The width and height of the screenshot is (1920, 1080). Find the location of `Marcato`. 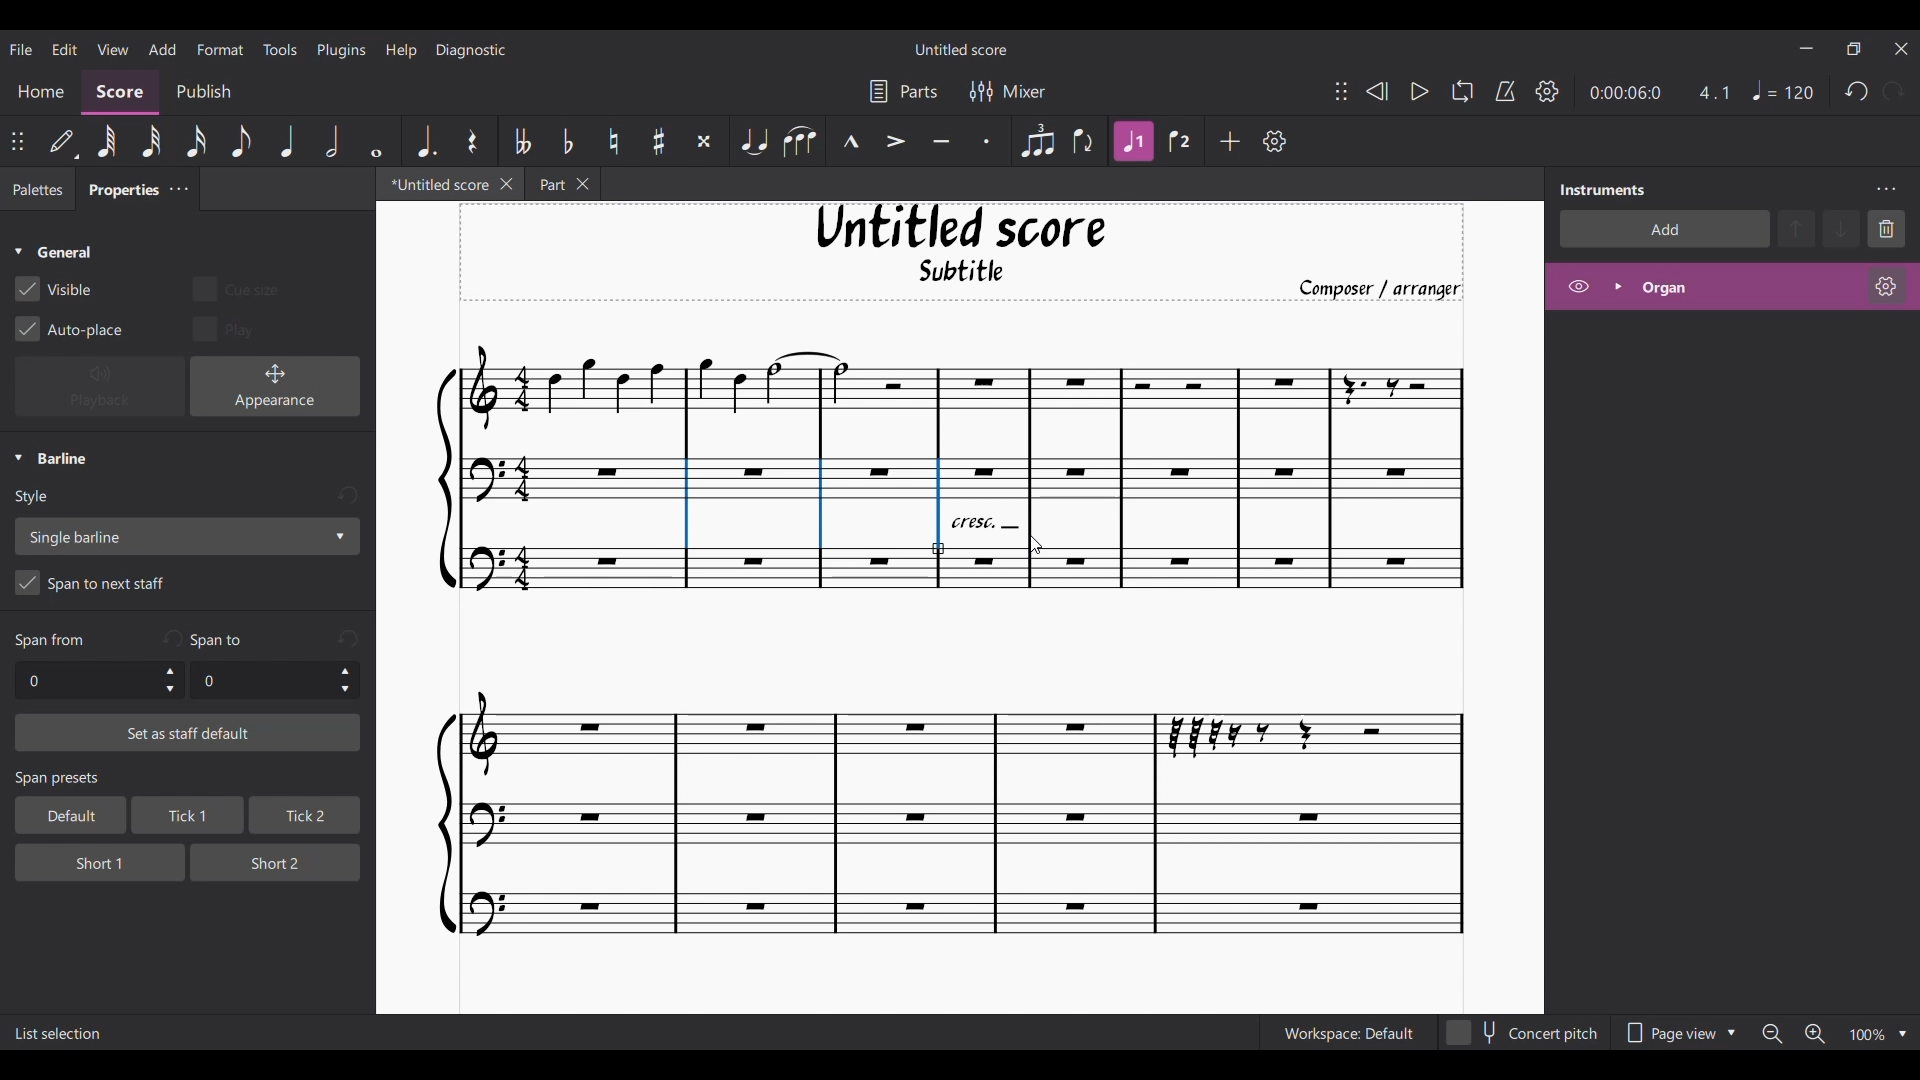

Marcato is located at coordinates (851, 142).